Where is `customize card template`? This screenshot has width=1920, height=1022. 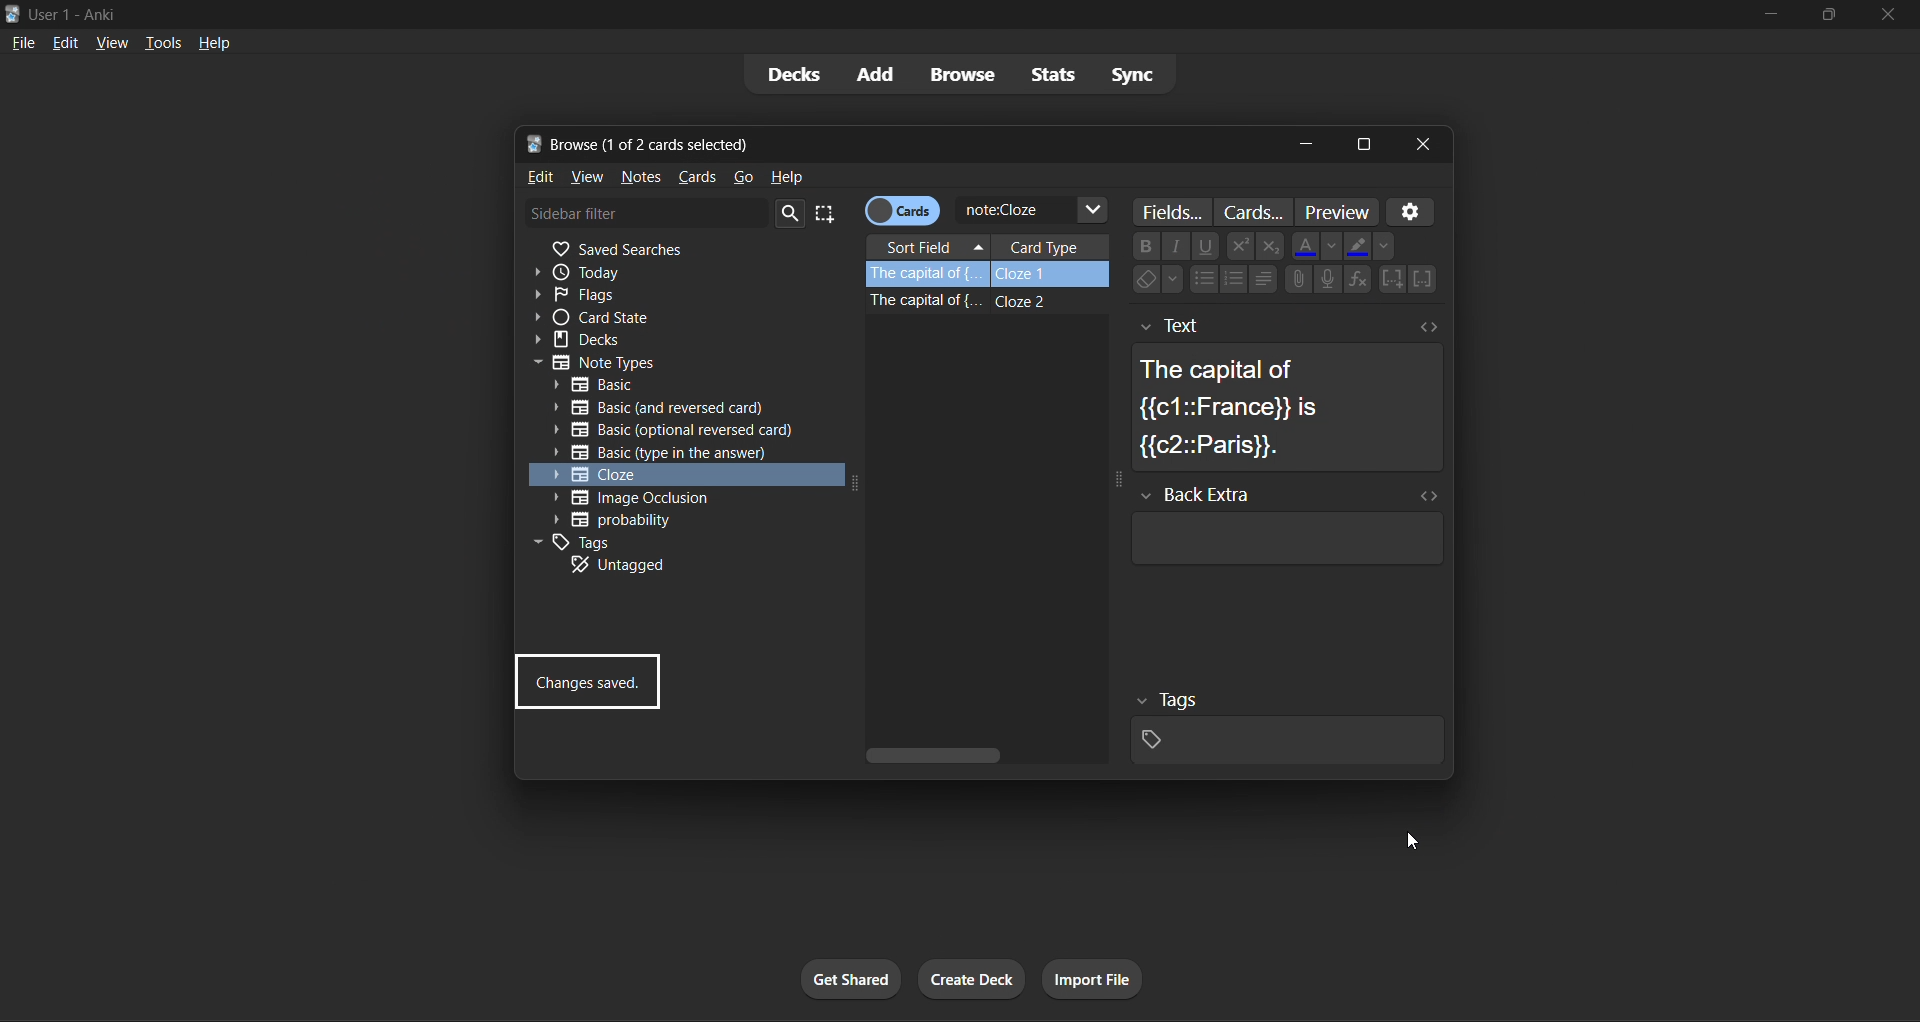
customize card template is located at coordinates (1255, 213).